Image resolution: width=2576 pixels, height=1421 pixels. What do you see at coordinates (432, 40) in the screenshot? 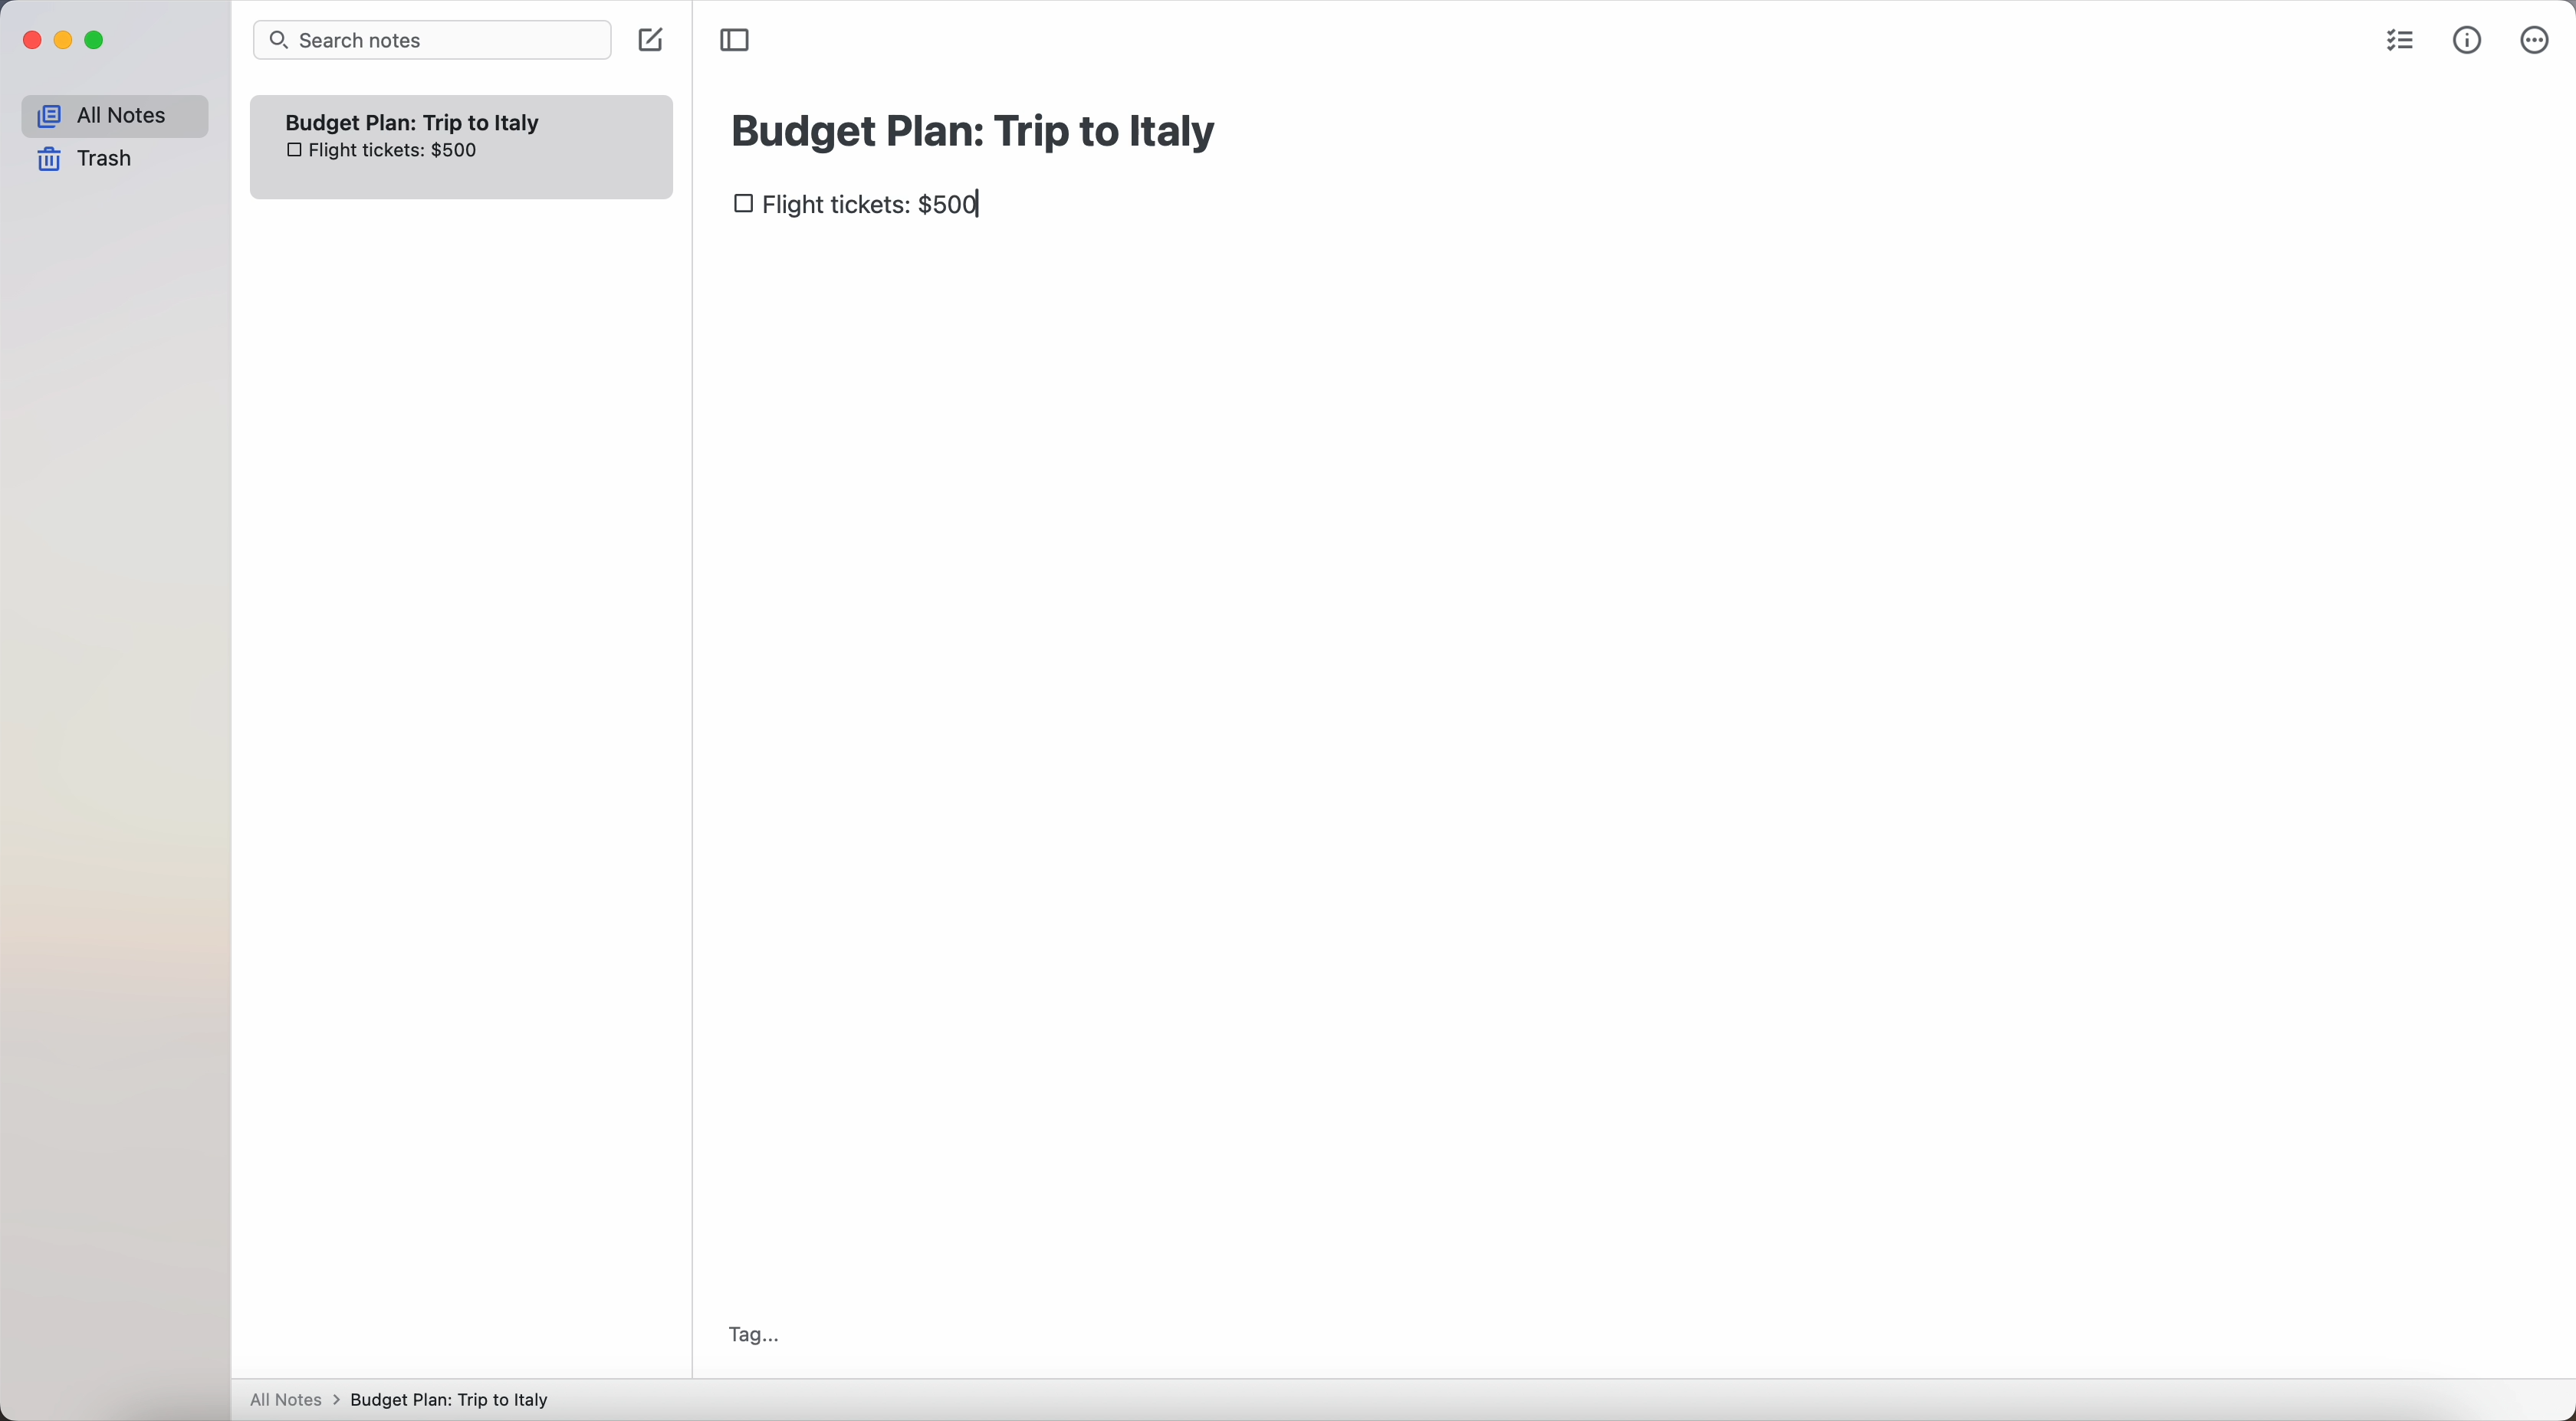
I see `search bar` at bounding box center [432, 40].